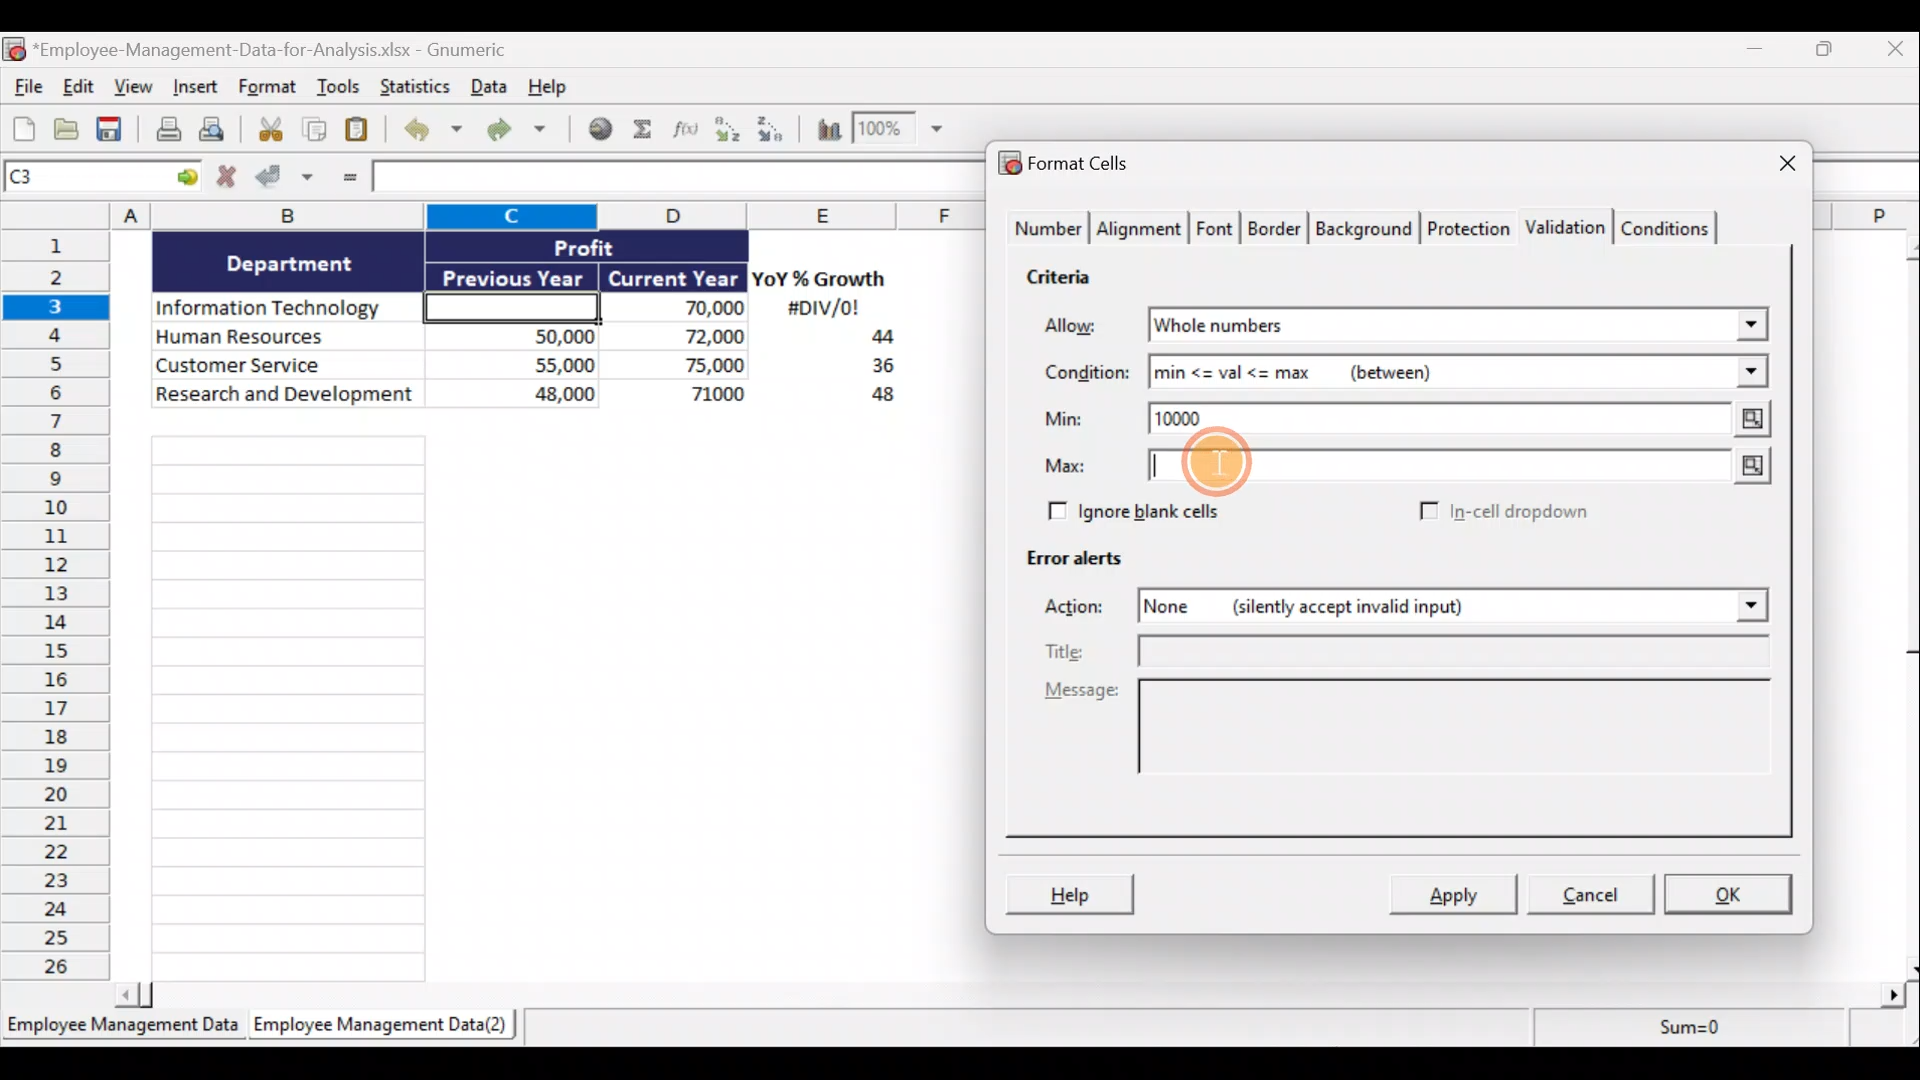  I want to click on Print current file, so click(165, 131).